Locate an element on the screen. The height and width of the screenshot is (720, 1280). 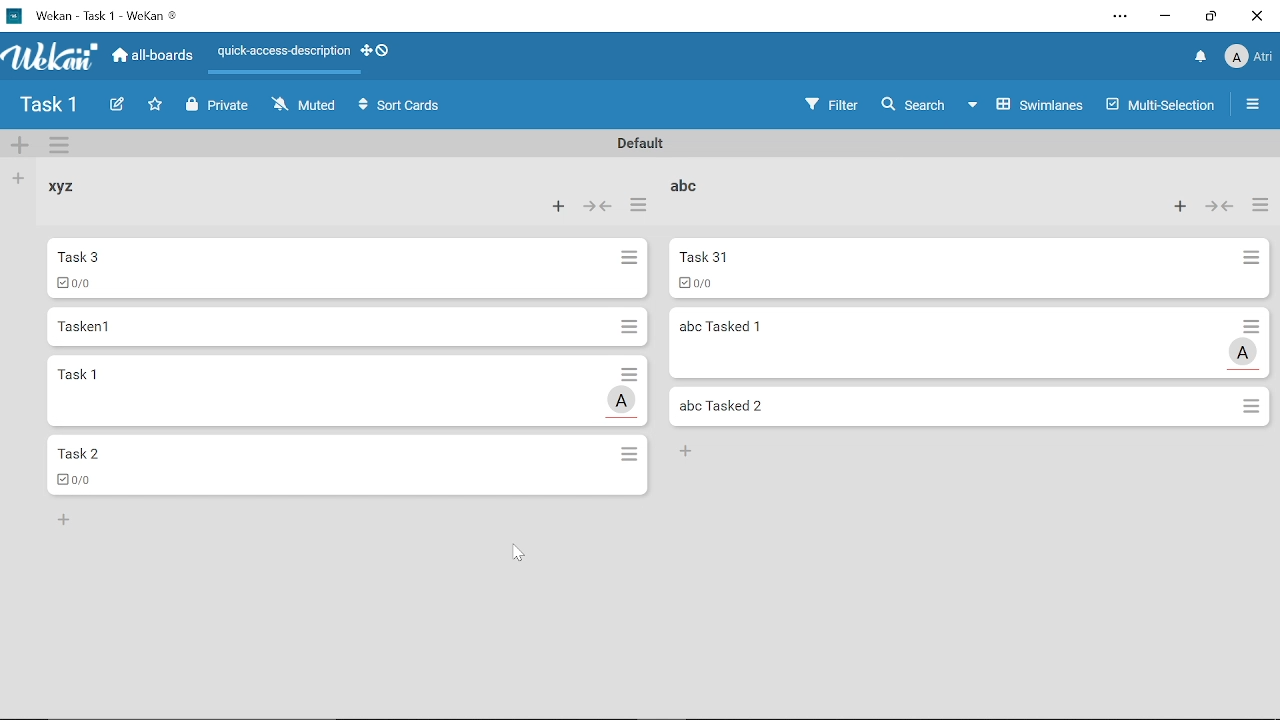
Close is located at coordinates (1256, 16).